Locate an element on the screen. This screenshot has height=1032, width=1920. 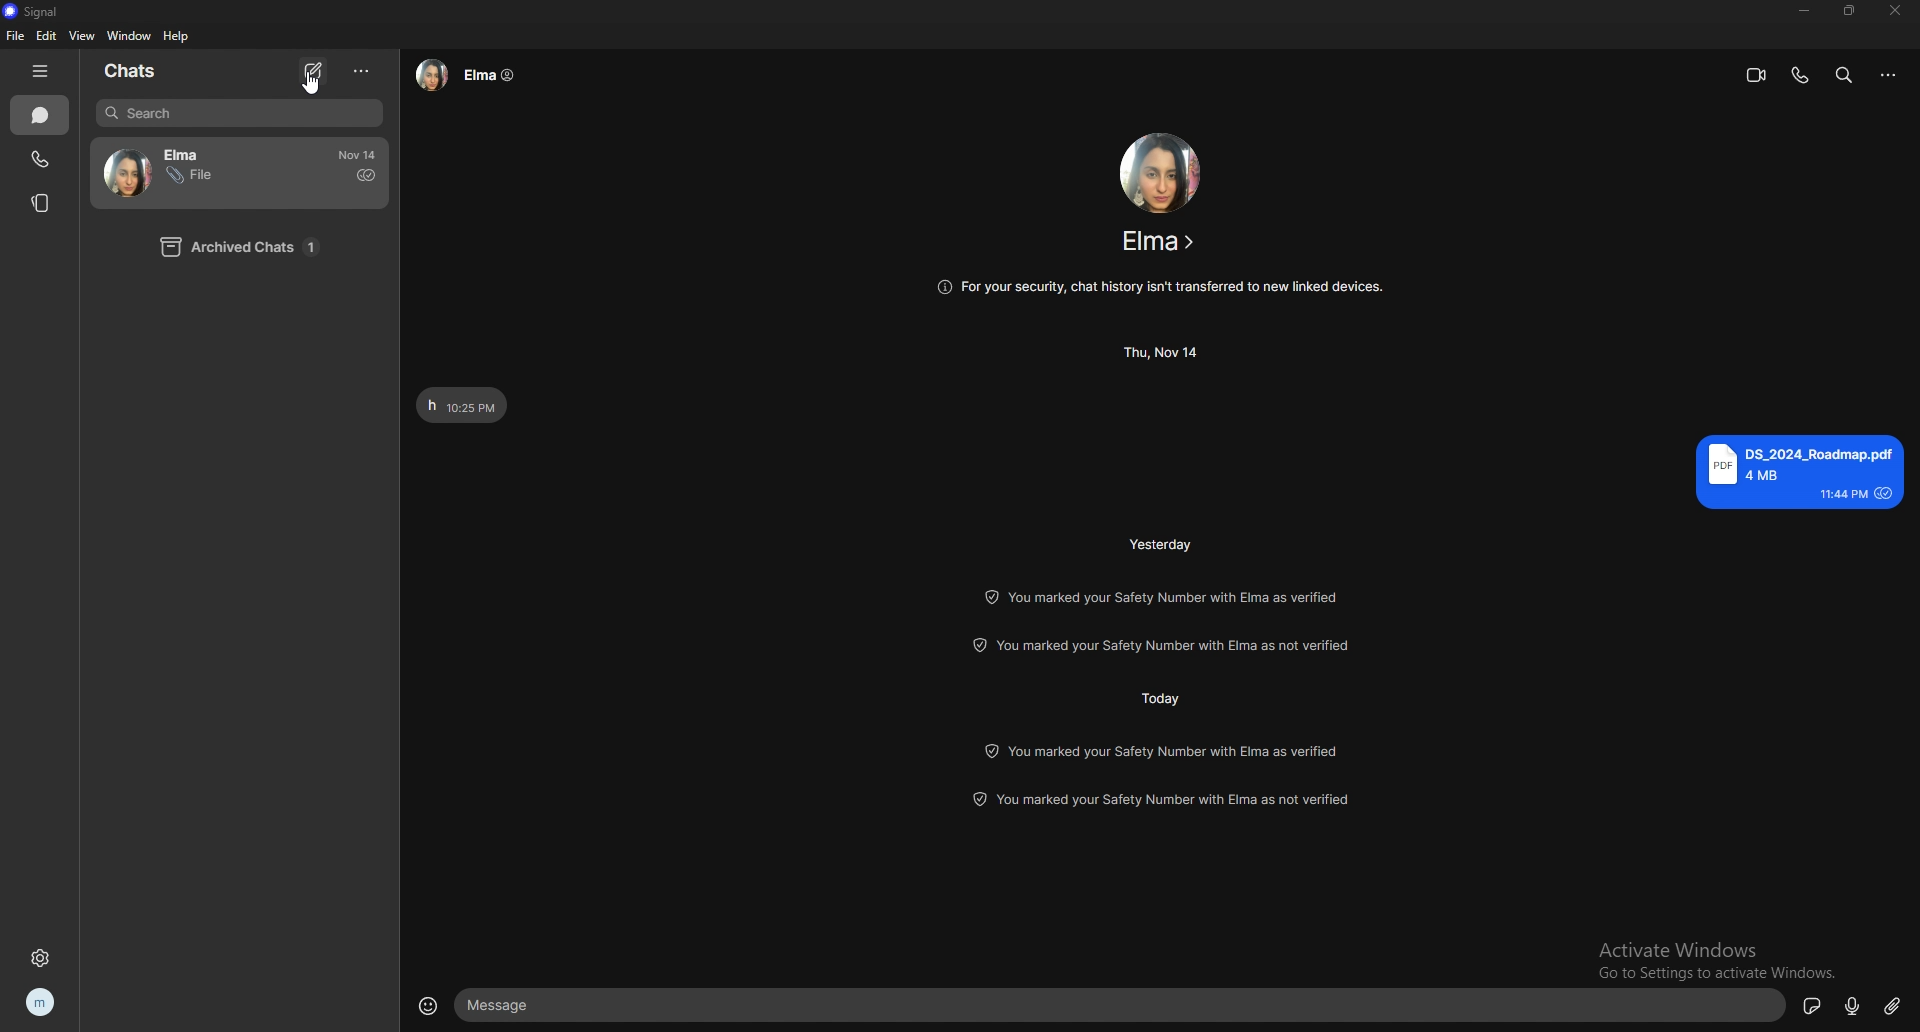
new chat is located at coordinates (315, 70).